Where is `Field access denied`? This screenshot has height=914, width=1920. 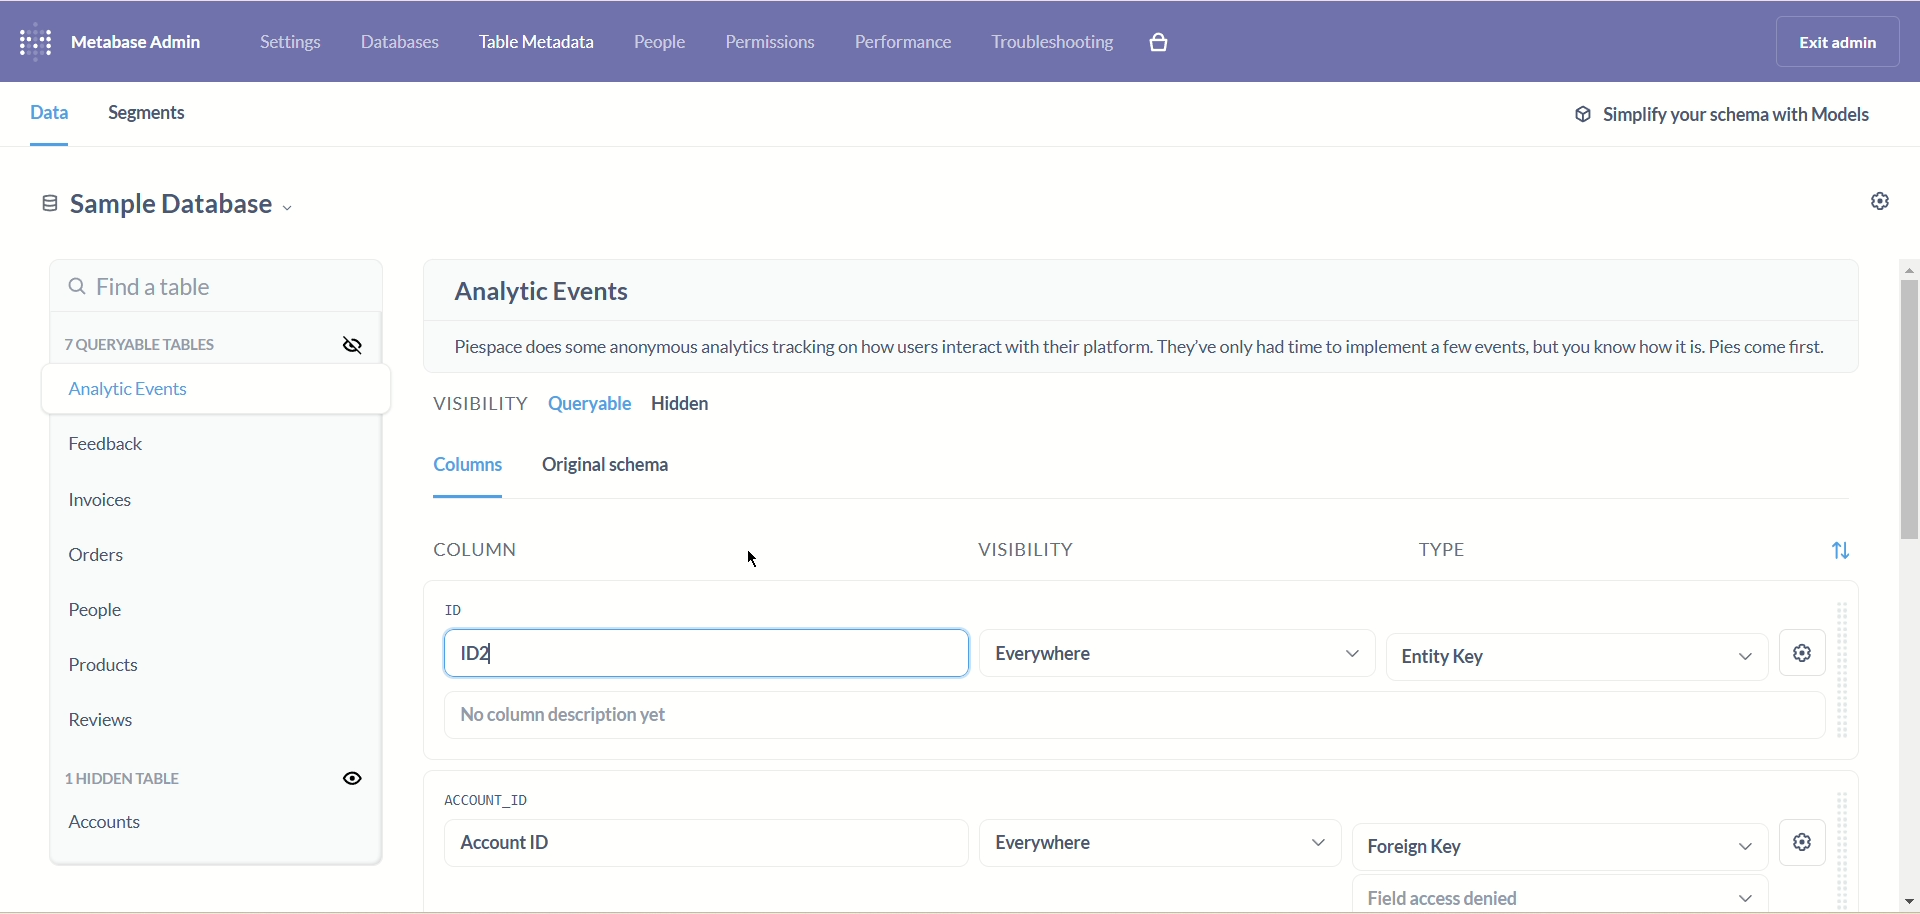
Field access denied is located at coordinates (1555, 897).